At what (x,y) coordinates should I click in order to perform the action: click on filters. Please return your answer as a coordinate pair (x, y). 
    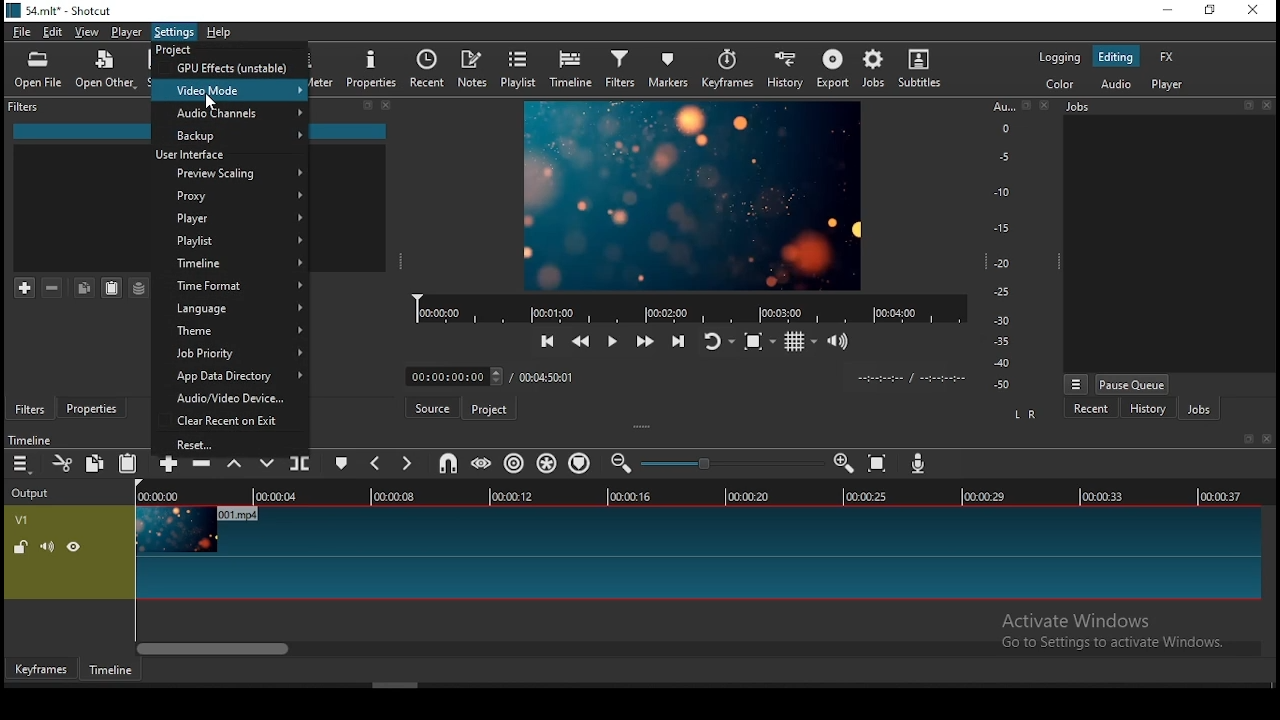
    Looking at the image, I should click on (620, 68).